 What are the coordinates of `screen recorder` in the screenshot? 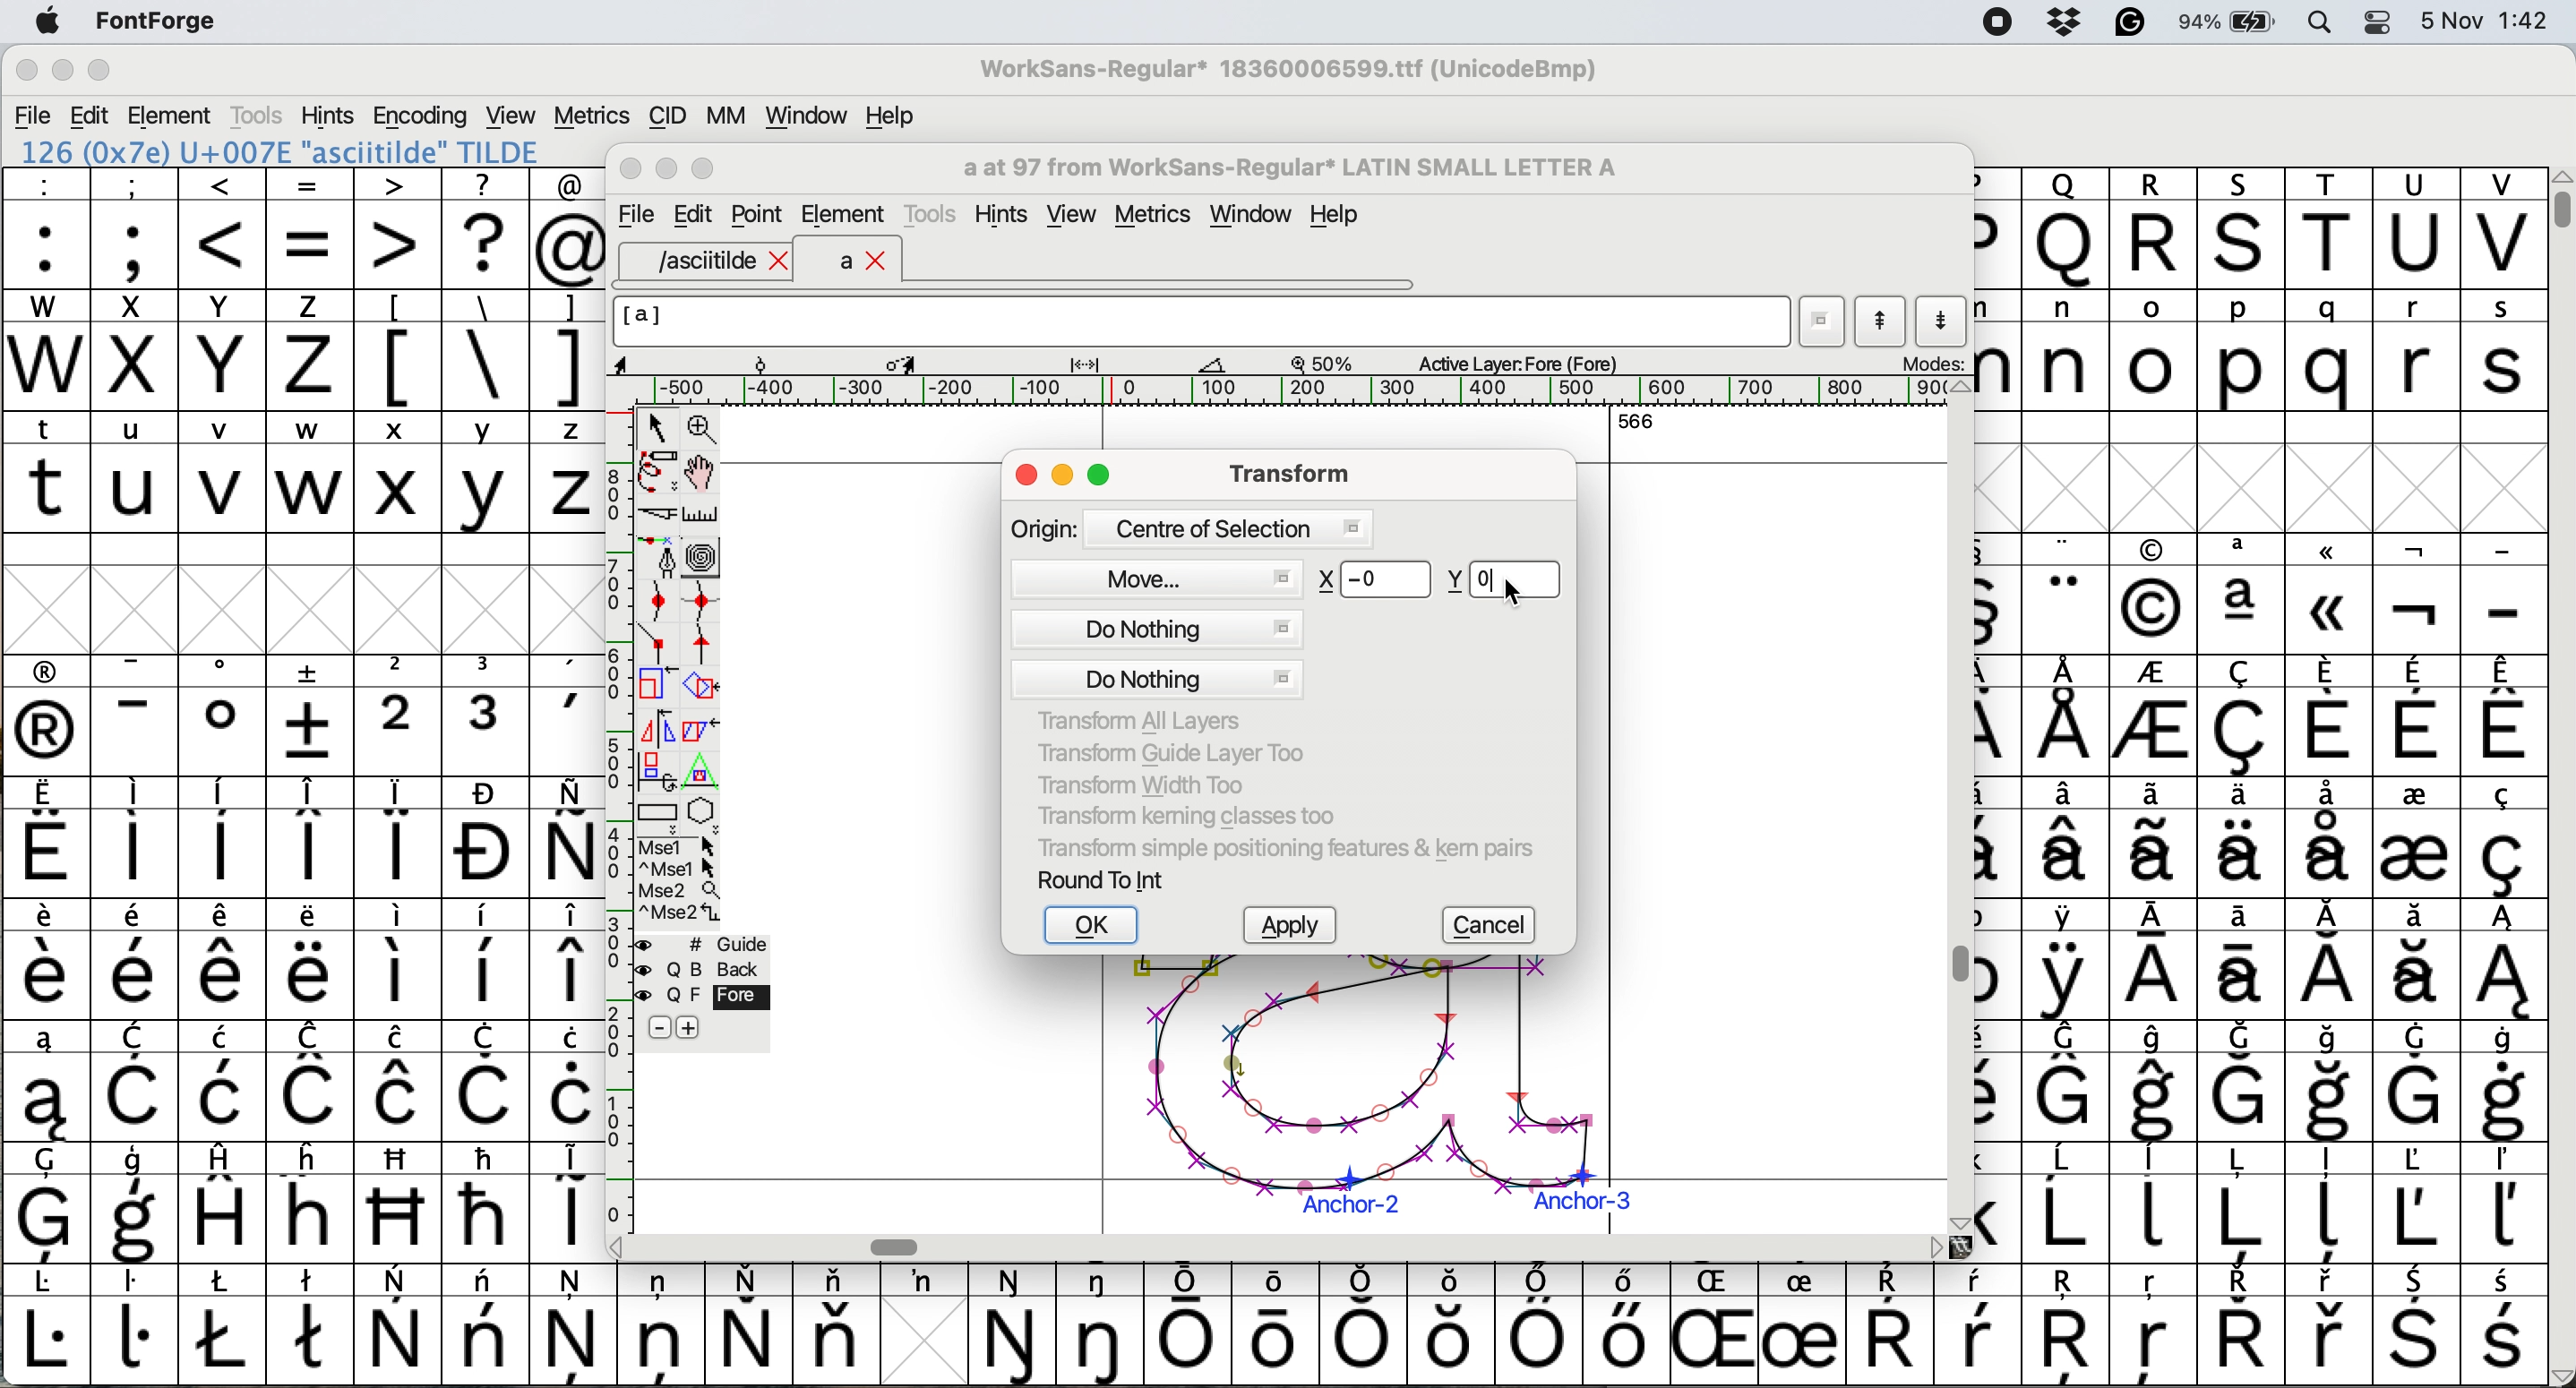 It's located at (1995, 24).